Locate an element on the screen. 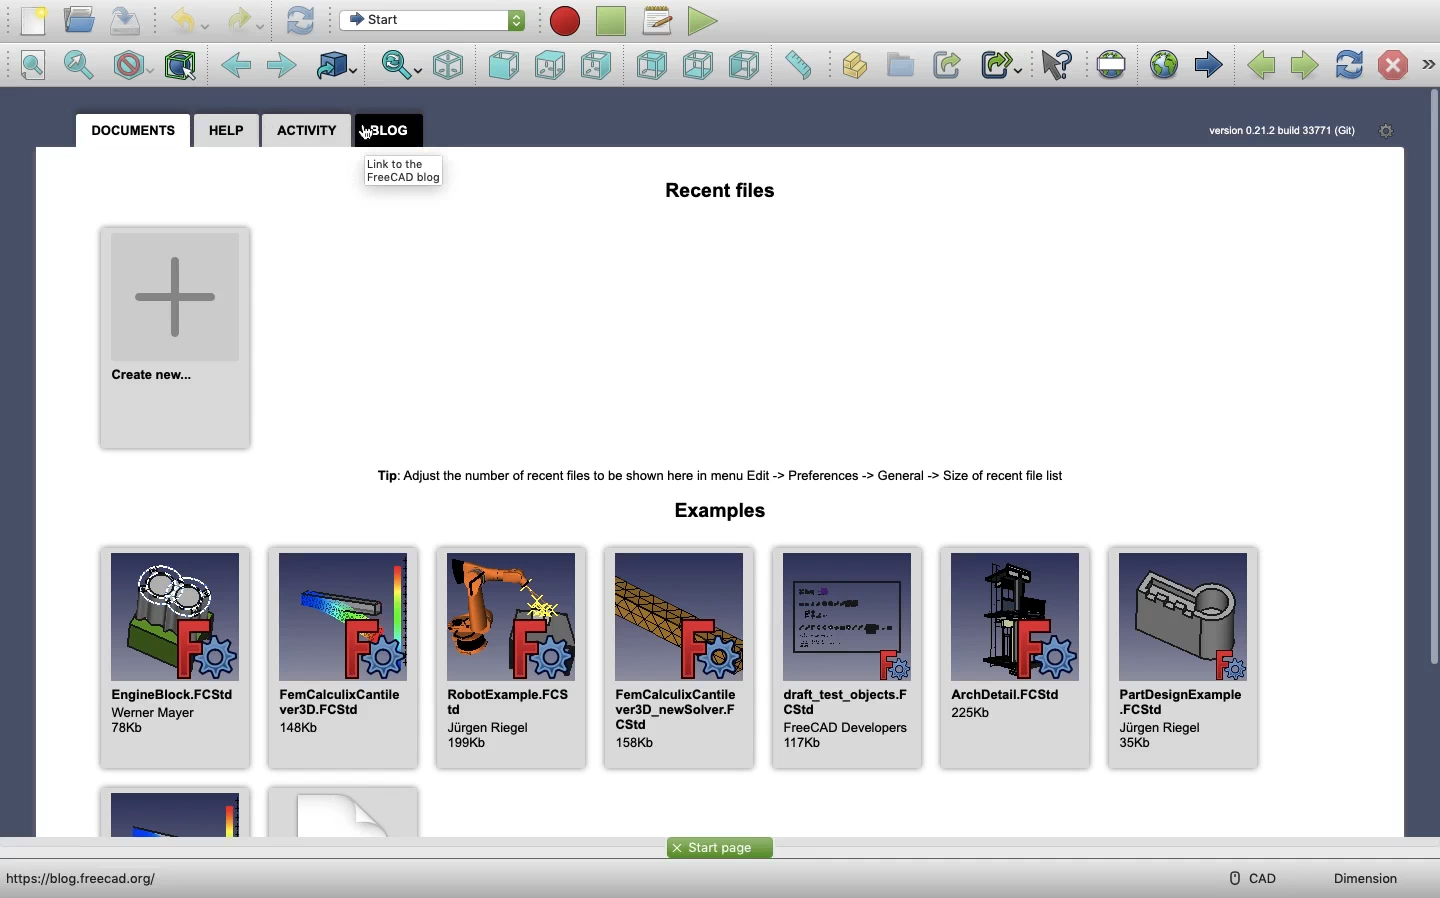 Image resolution: width=1440 pixels, height=898 pixels. Dimensions is located at coordinates (1364, 878).